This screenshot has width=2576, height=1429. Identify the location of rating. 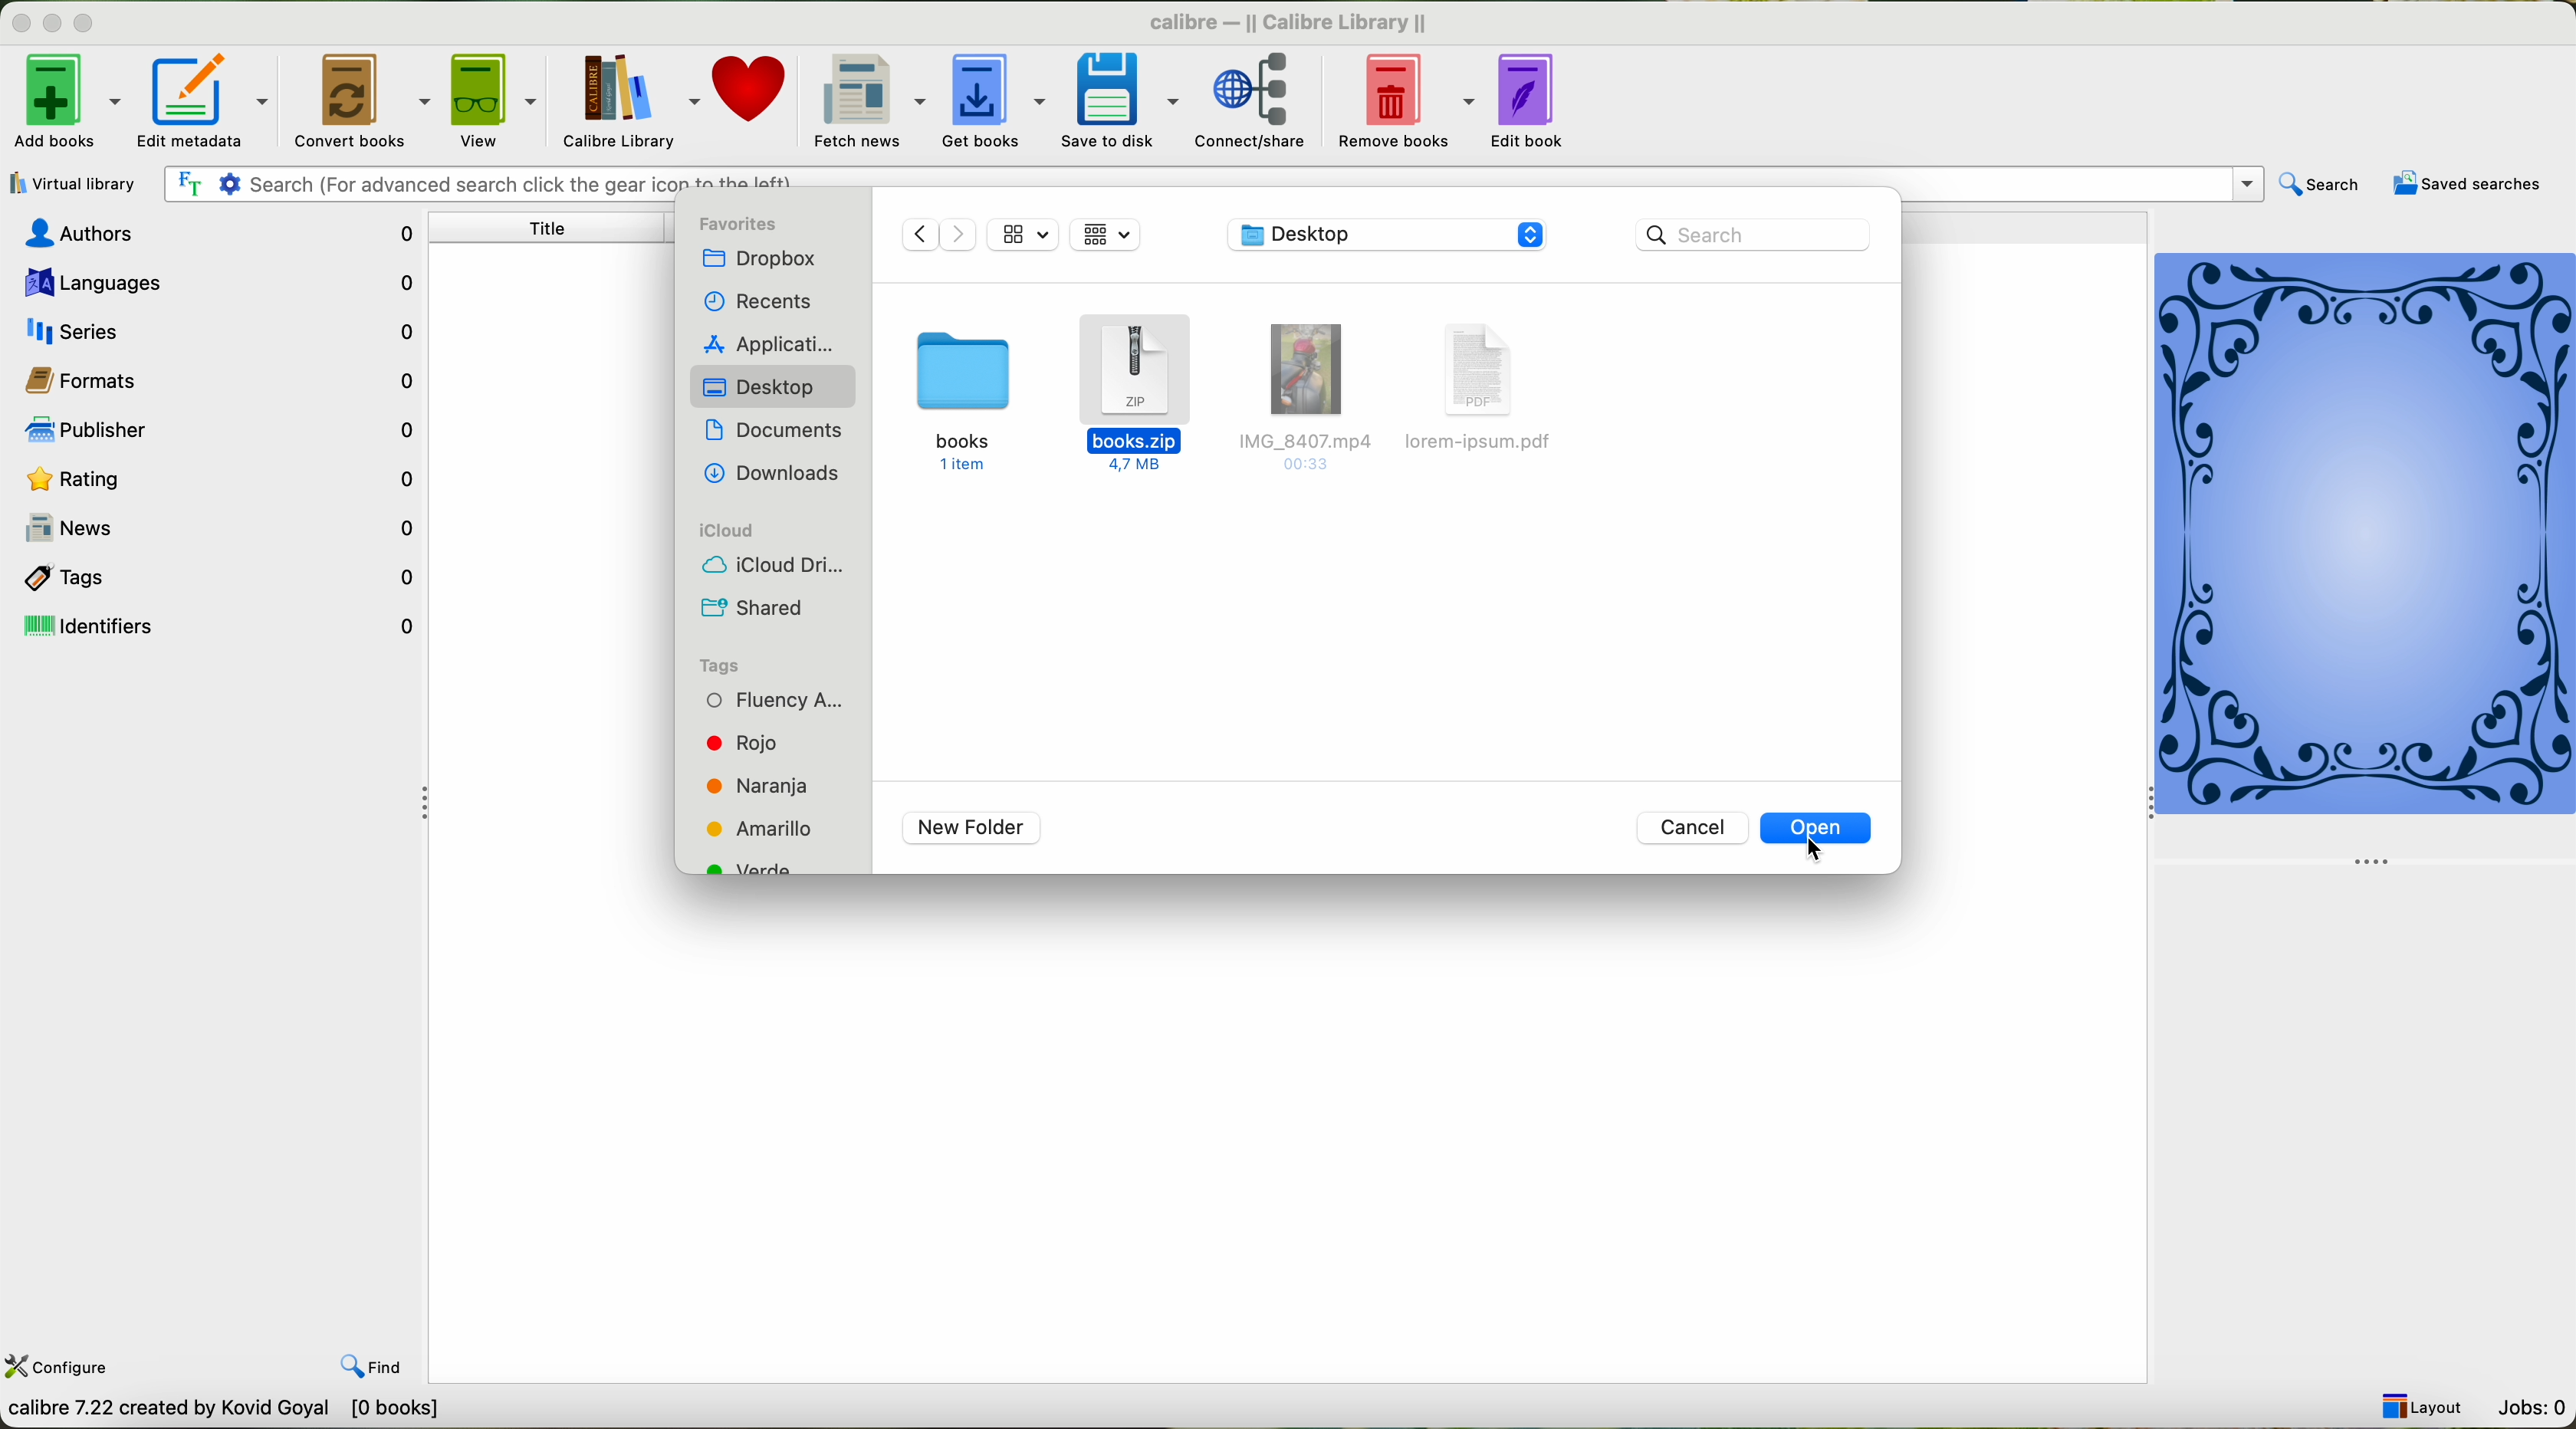
(216, 475).